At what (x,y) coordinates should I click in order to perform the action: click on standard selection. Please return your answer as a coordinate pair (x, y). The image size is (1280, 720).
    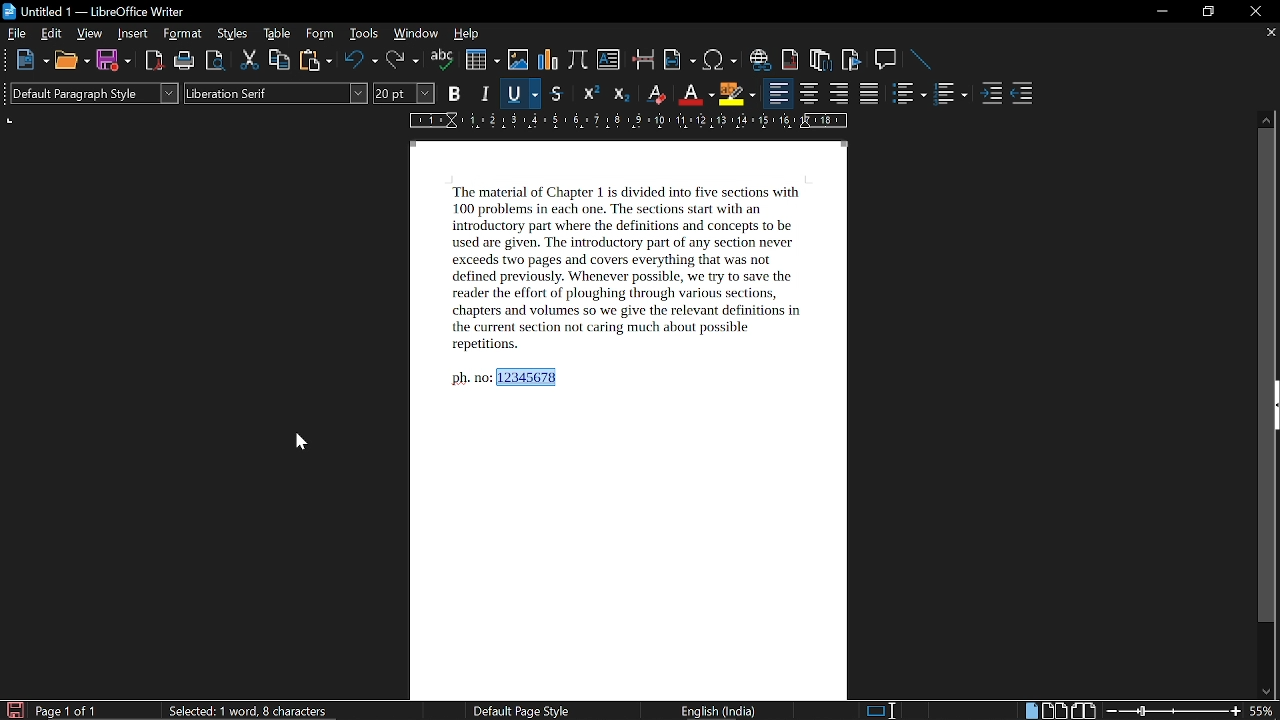
    Looking at the image, I should click on (880, 709).